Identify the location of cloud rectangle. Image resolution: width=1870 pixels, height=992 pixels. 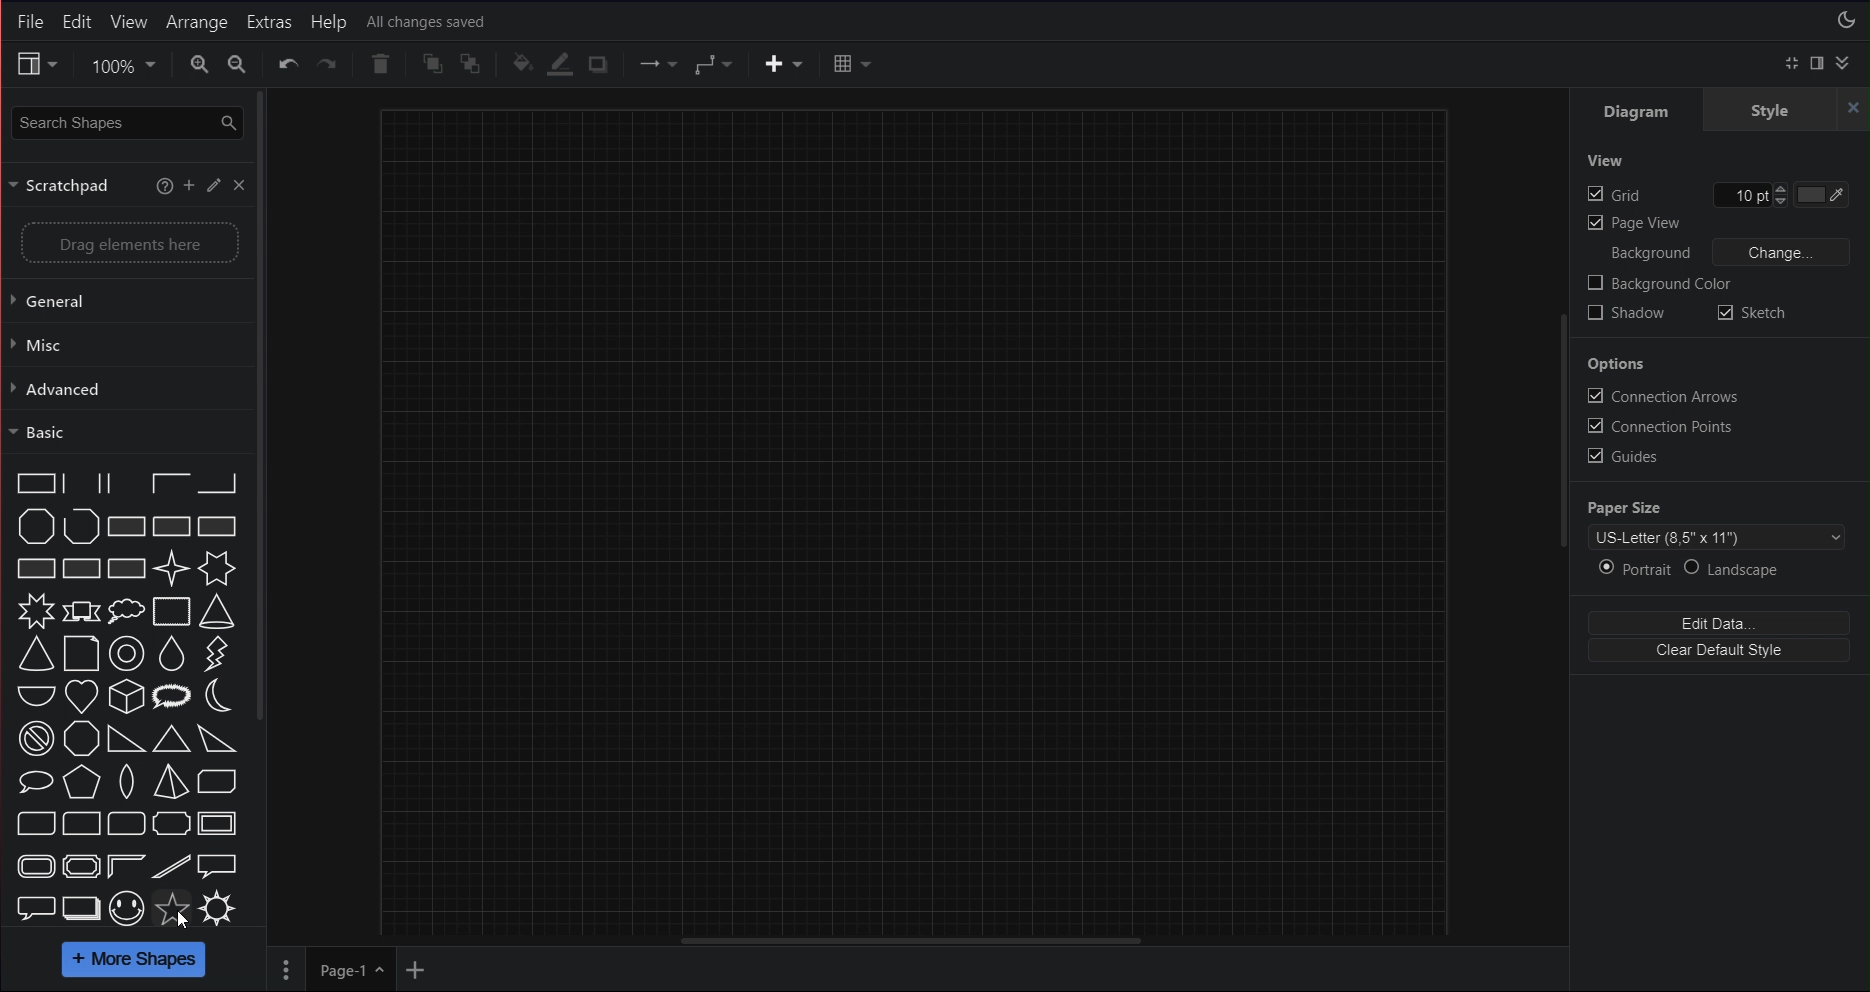
(172, 611).